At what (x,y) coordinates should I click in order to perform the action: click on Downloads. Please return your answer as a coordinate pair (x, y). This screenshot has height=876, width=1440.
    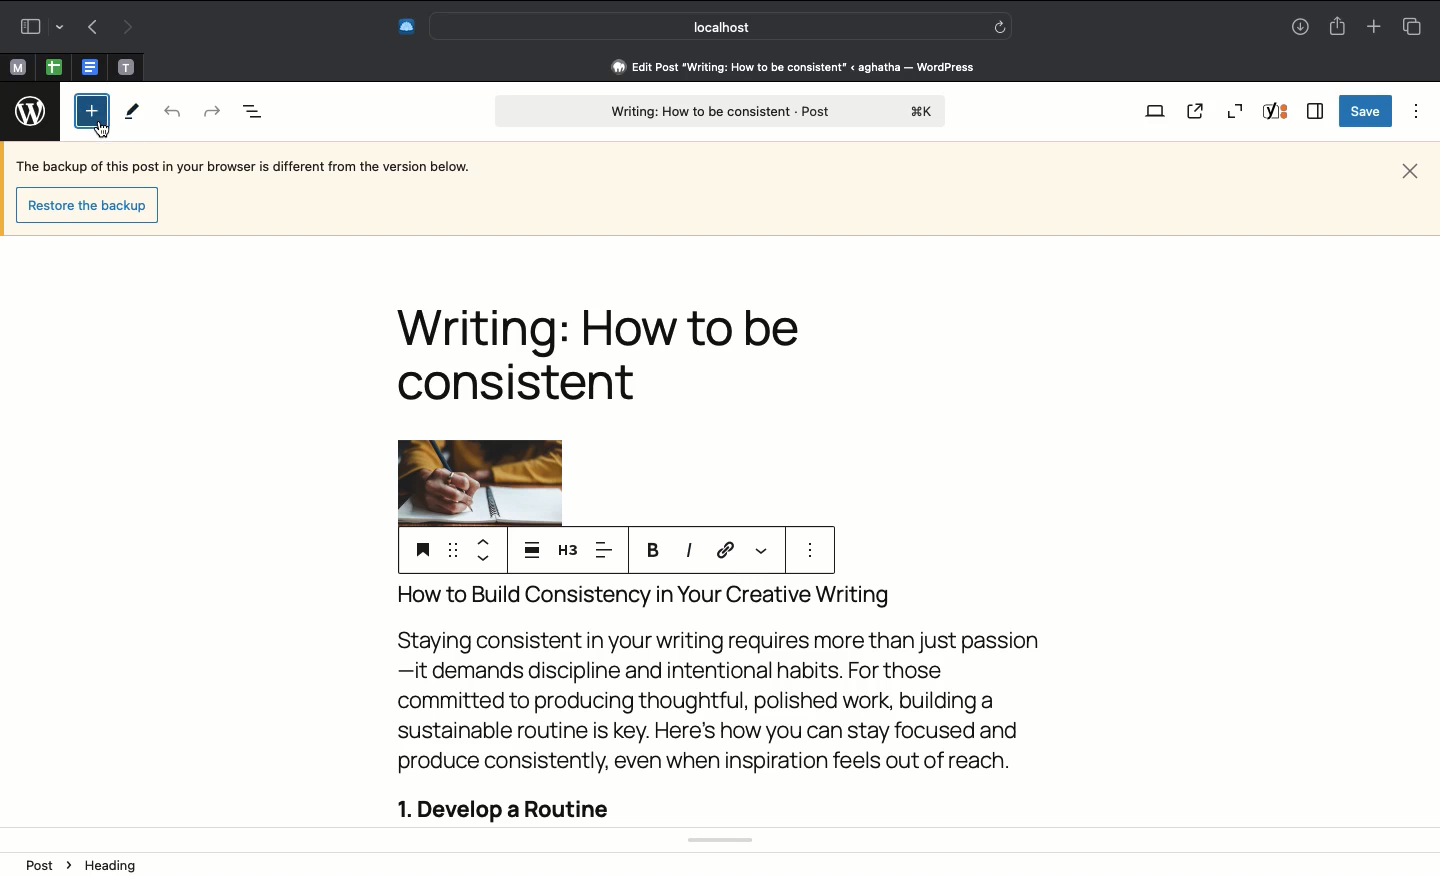
    Looking at the image, I should click on (1302, 26).